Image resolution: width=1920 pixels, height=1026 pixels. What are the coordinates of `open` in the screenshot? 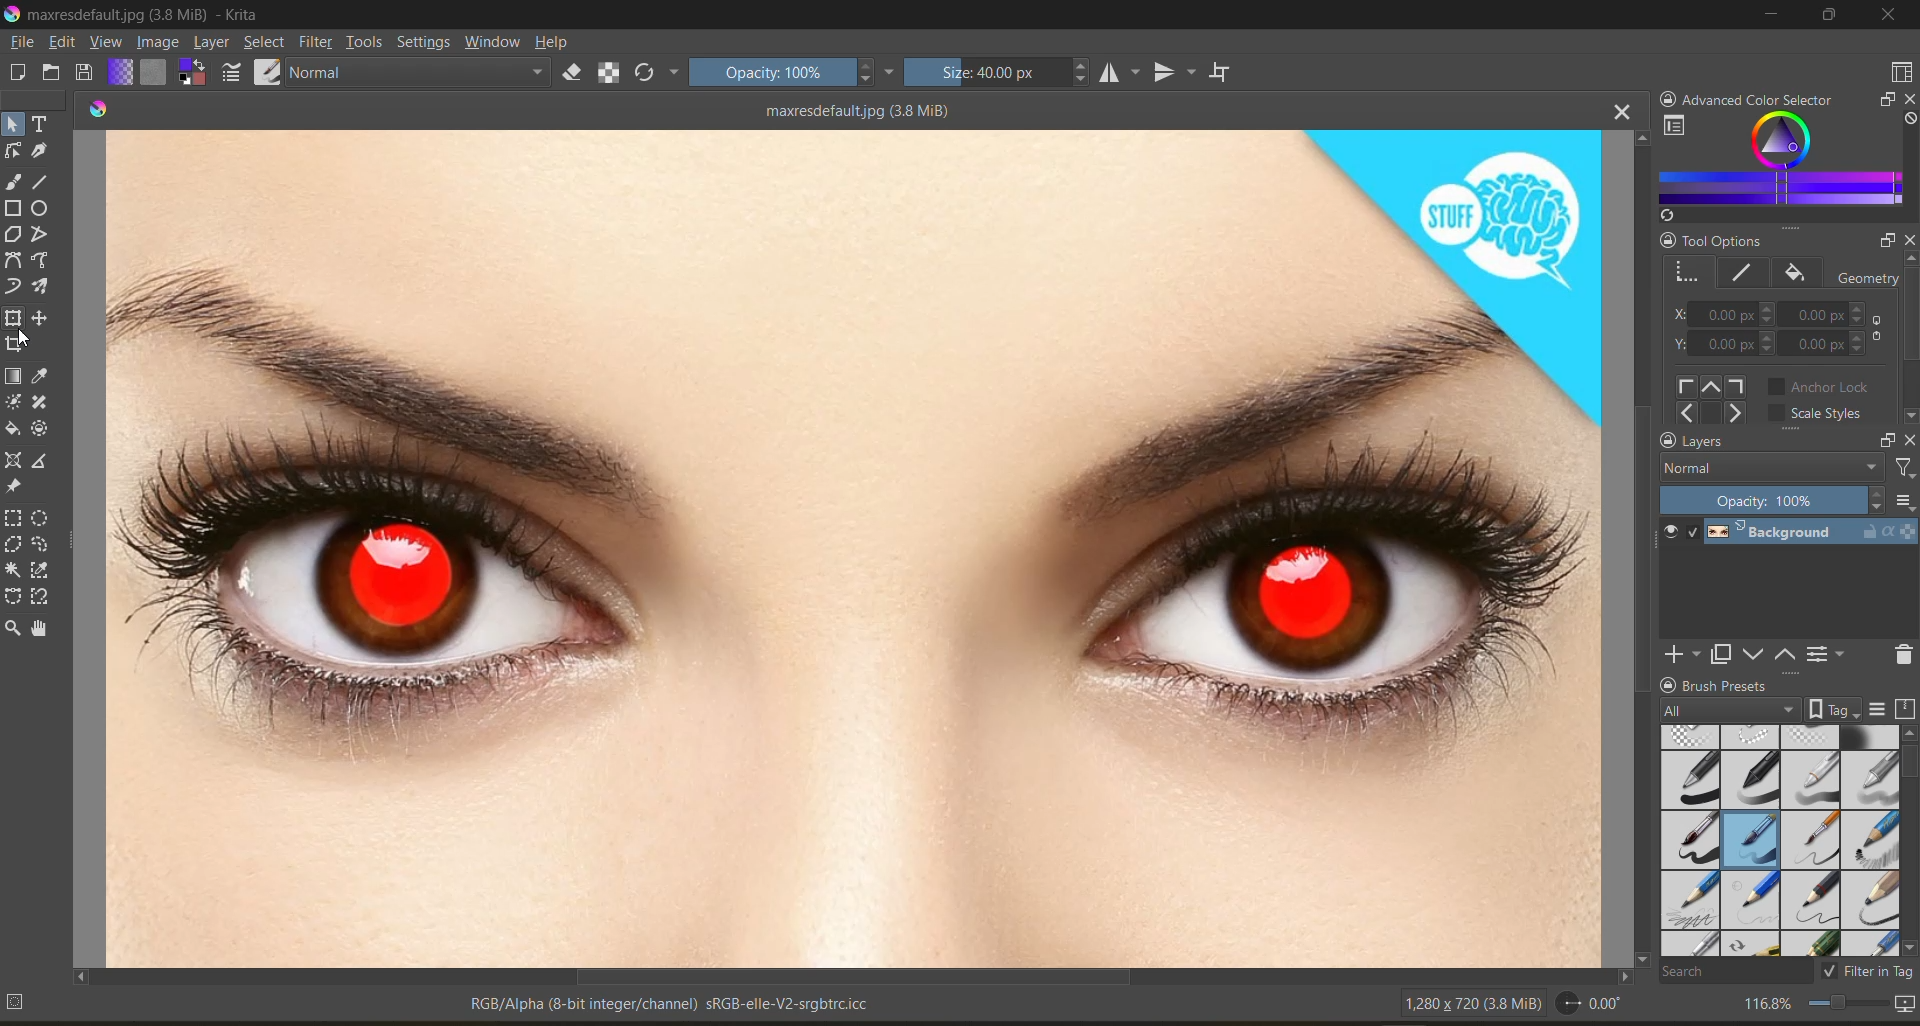 It's located at (52, 74).